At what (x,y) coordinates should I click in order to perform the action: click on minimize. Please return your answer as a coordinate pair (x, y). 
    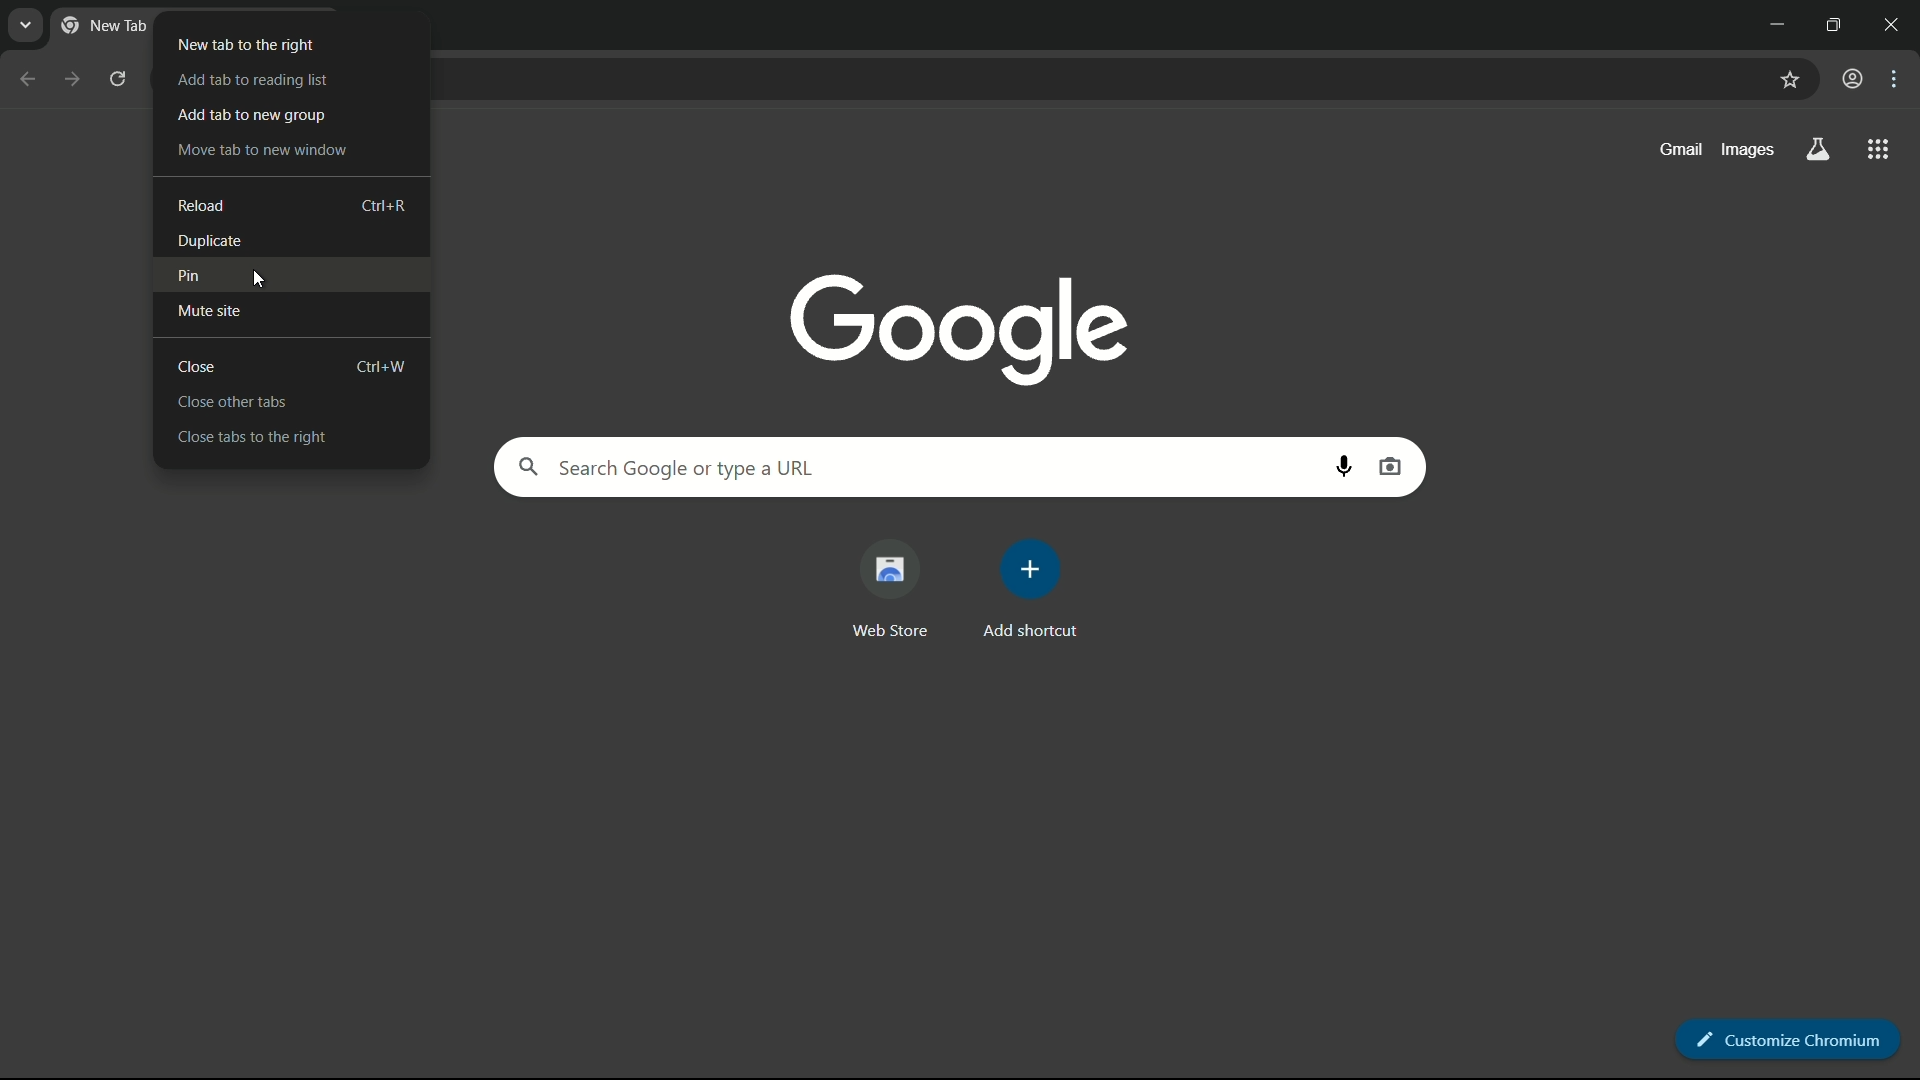
    Looking at the image, I should click on (1772, 22).